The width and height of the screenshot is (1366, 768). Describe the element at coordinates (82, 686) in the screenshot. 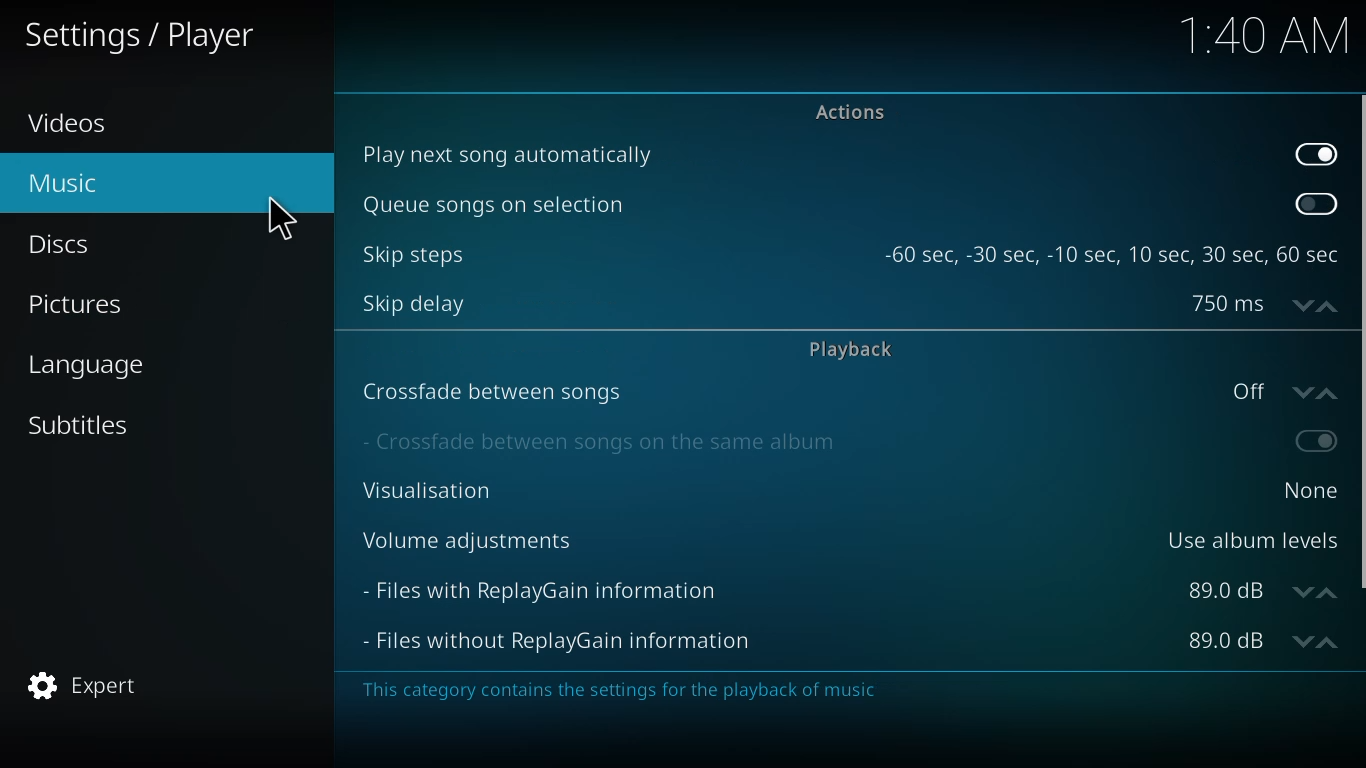

I see `expert` at that location.